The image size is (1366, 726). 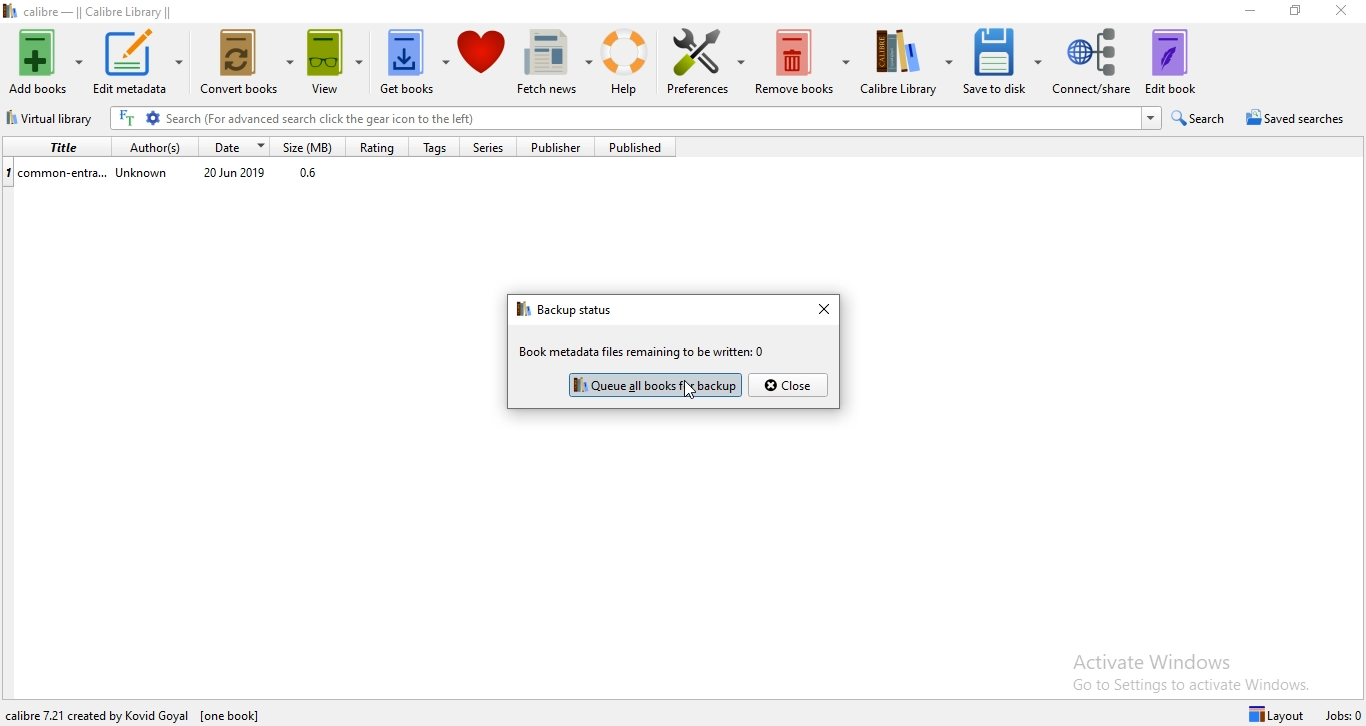 I want to click on Layout, so click(x=1280, y=713).